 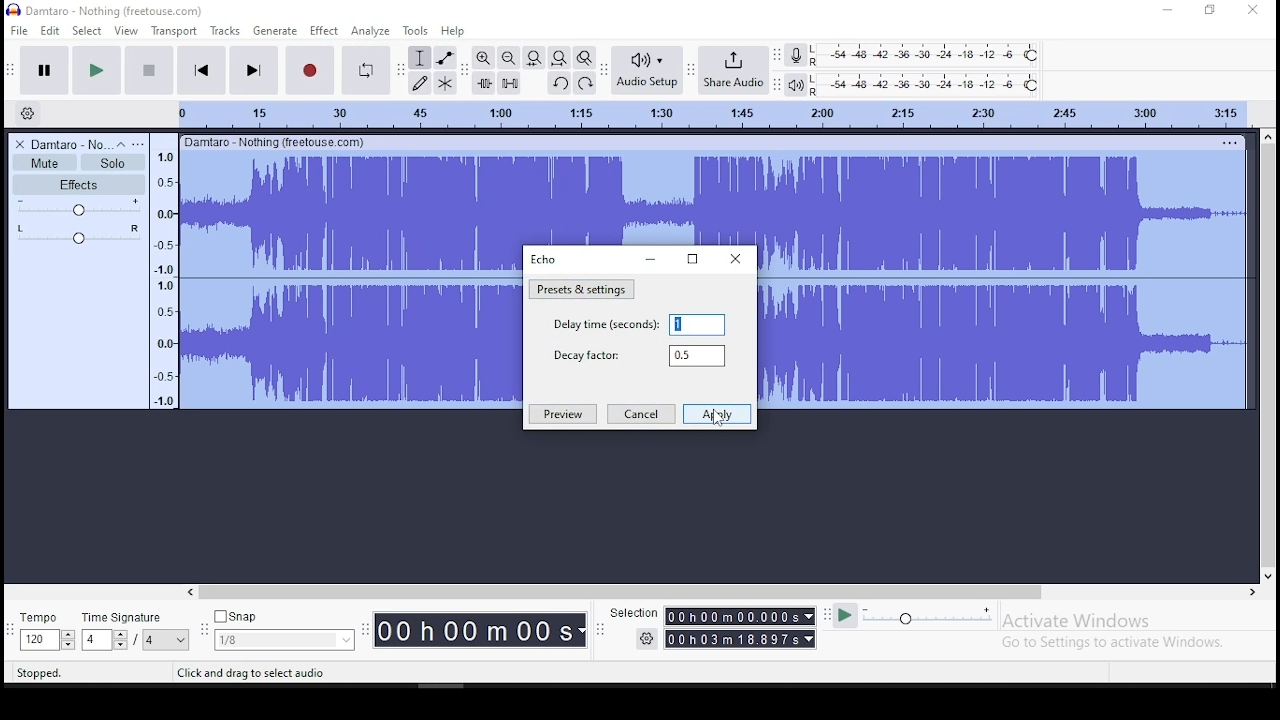 I want to click on 00h01m00.000, so click(x=732, y=616).